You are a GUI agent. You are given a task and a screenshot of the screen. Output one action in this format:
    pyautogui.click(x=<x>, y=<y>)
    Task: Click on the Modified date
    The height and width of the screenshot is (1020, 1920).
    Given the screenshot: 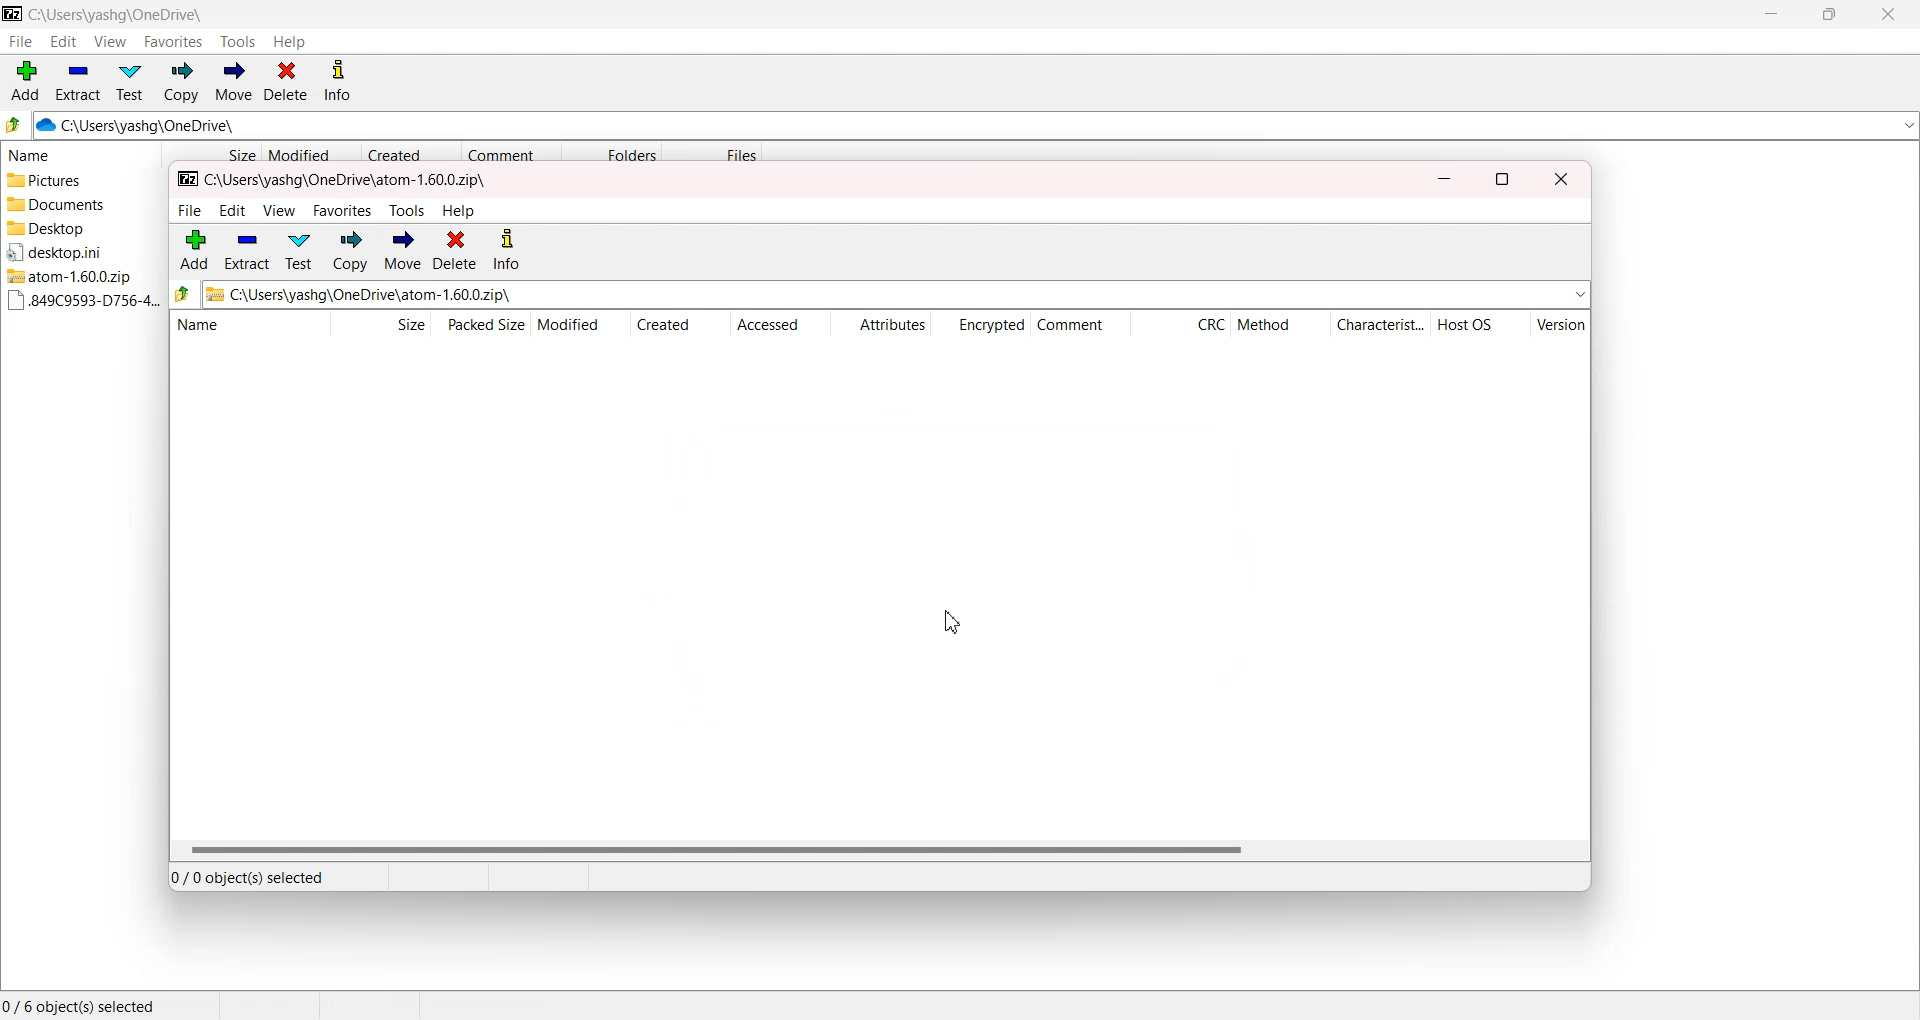 What is the action you would take?
    pyautogui.click(x=310, y=153)
    